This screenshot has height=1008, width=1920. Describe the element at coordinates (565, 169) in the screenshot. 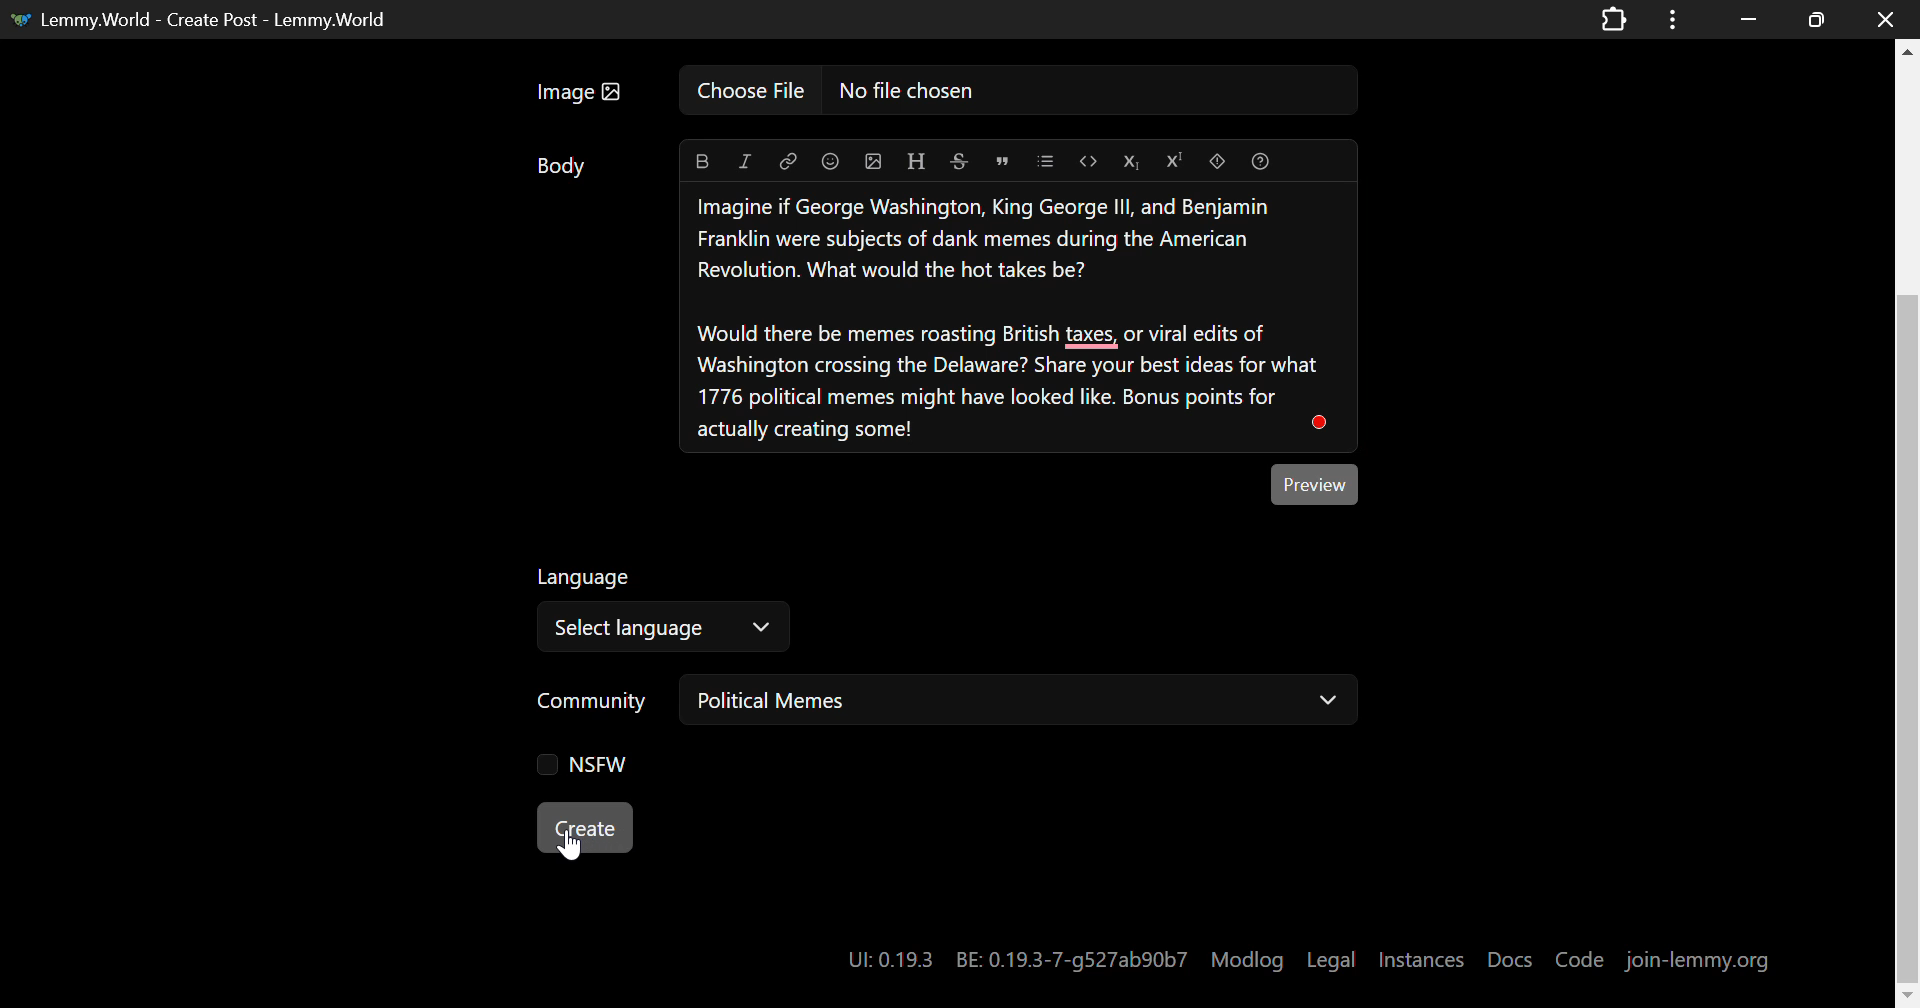

I see `Body` at that location.